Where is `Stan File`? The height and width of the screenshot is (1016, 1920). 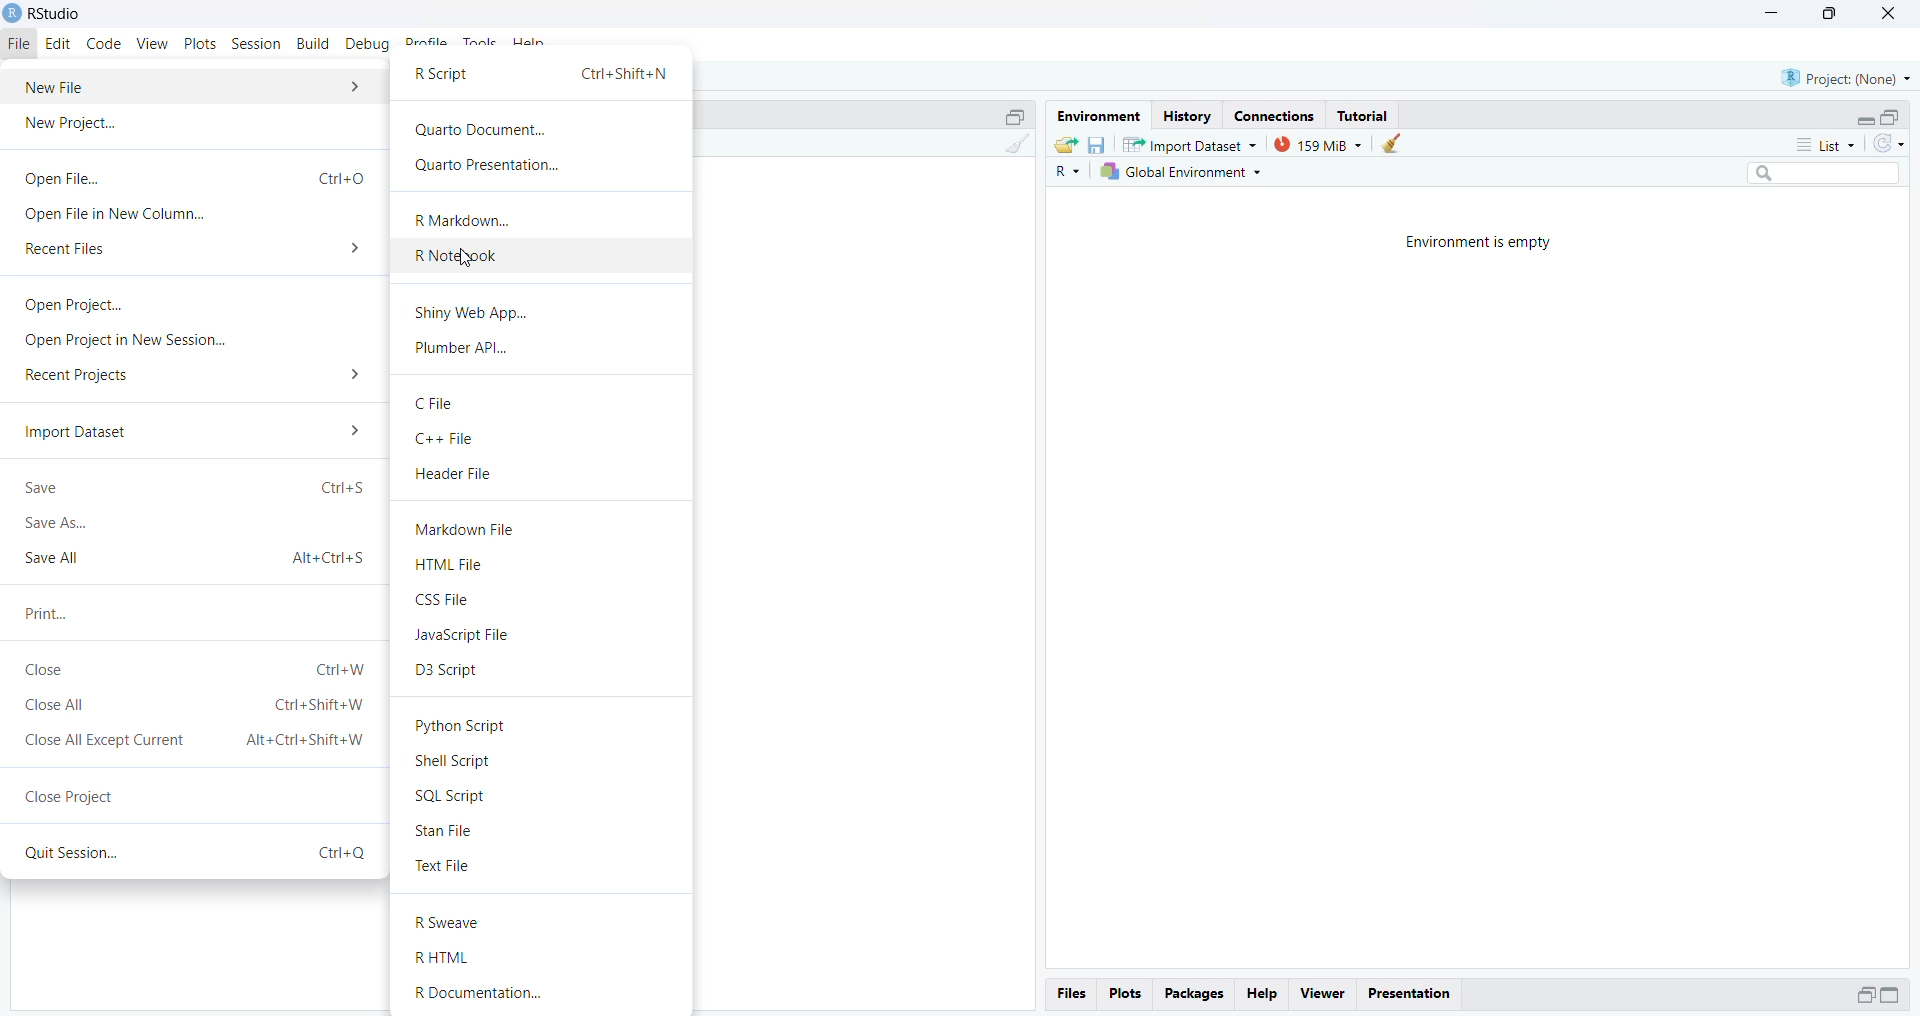
Stan File is located at coordinates (448, 832).